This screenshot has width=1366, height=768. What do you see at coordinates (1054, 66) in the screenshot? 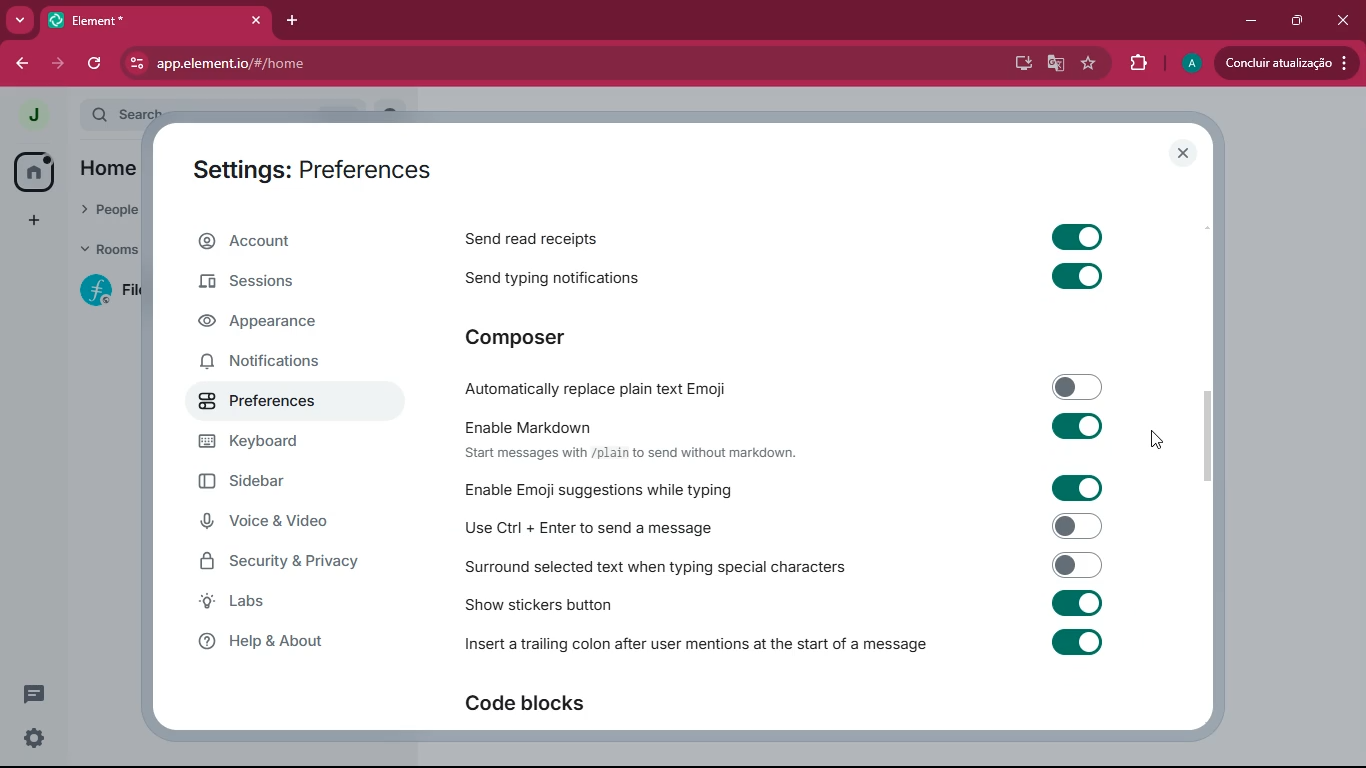
I see `google translate` at bounding box center [1054, 66].